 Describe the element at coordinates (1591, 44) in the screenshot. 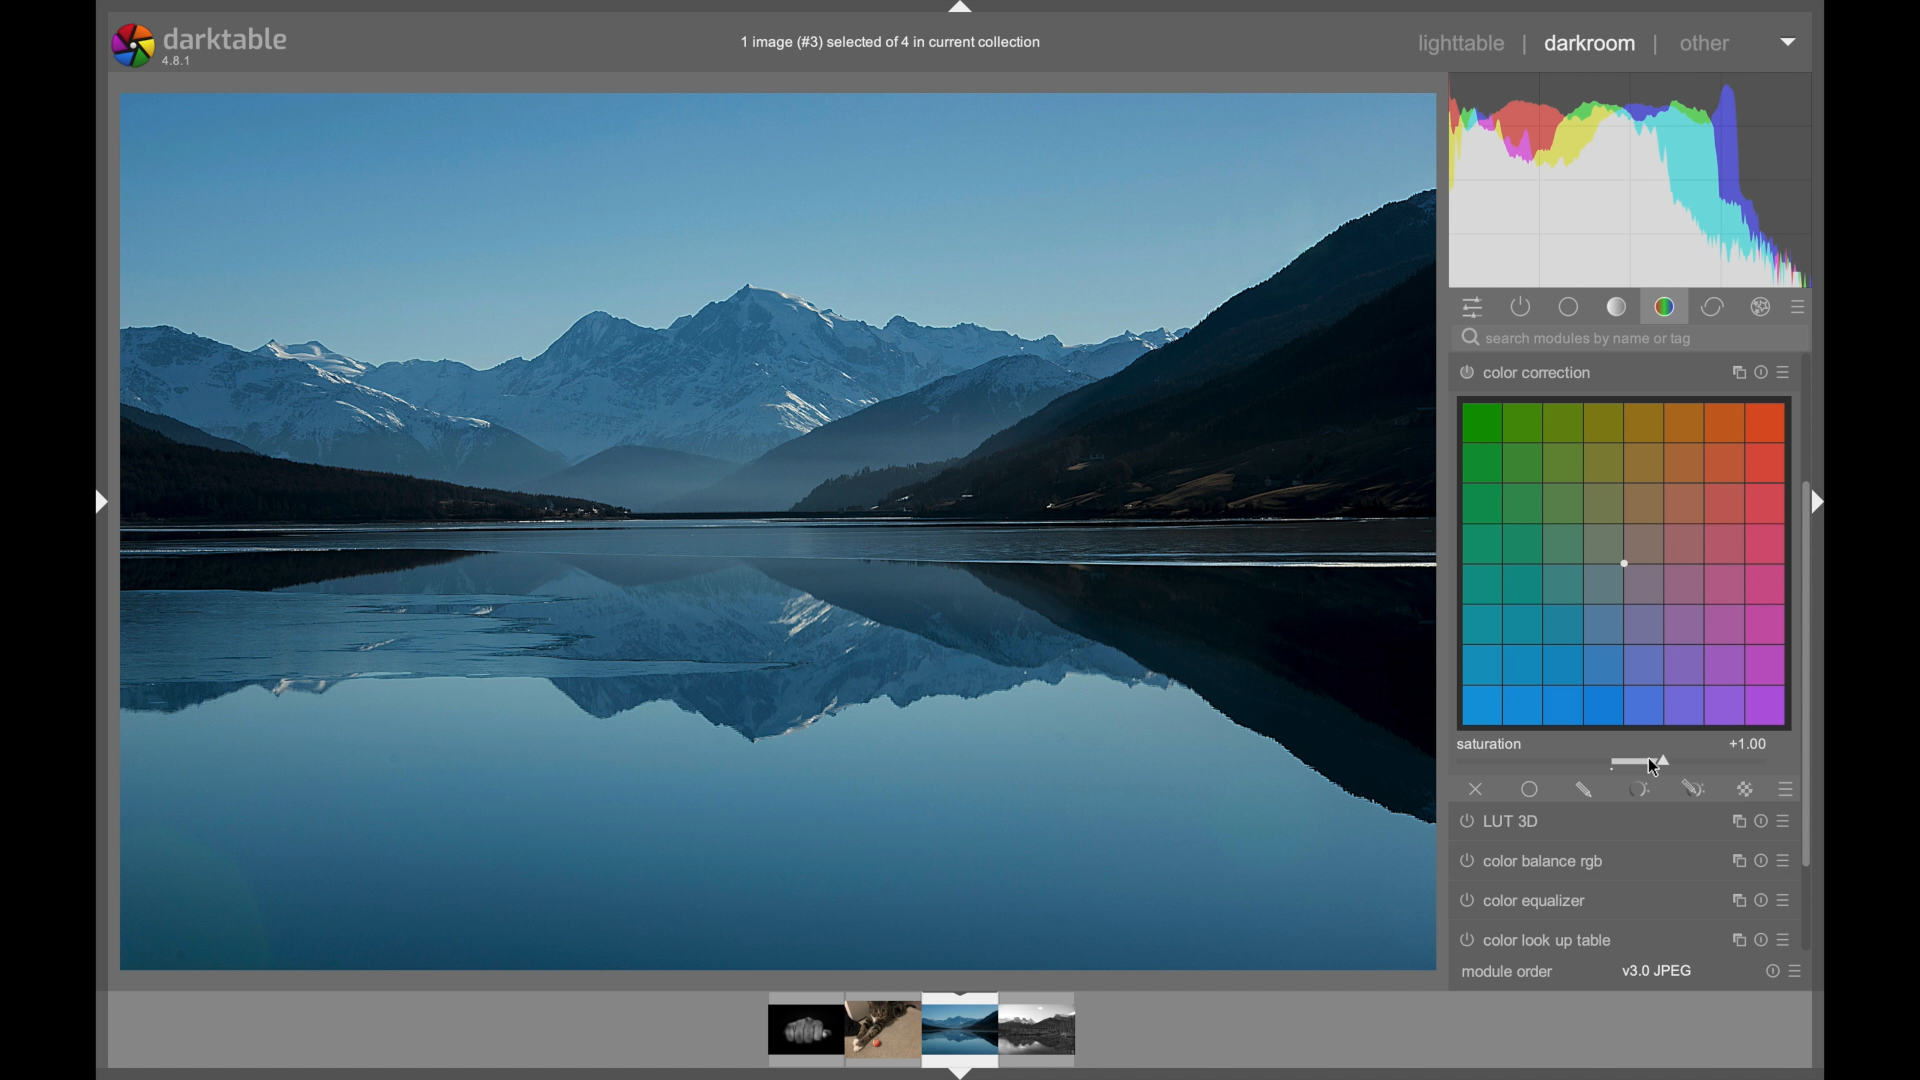

I see `darkroom` at that location.